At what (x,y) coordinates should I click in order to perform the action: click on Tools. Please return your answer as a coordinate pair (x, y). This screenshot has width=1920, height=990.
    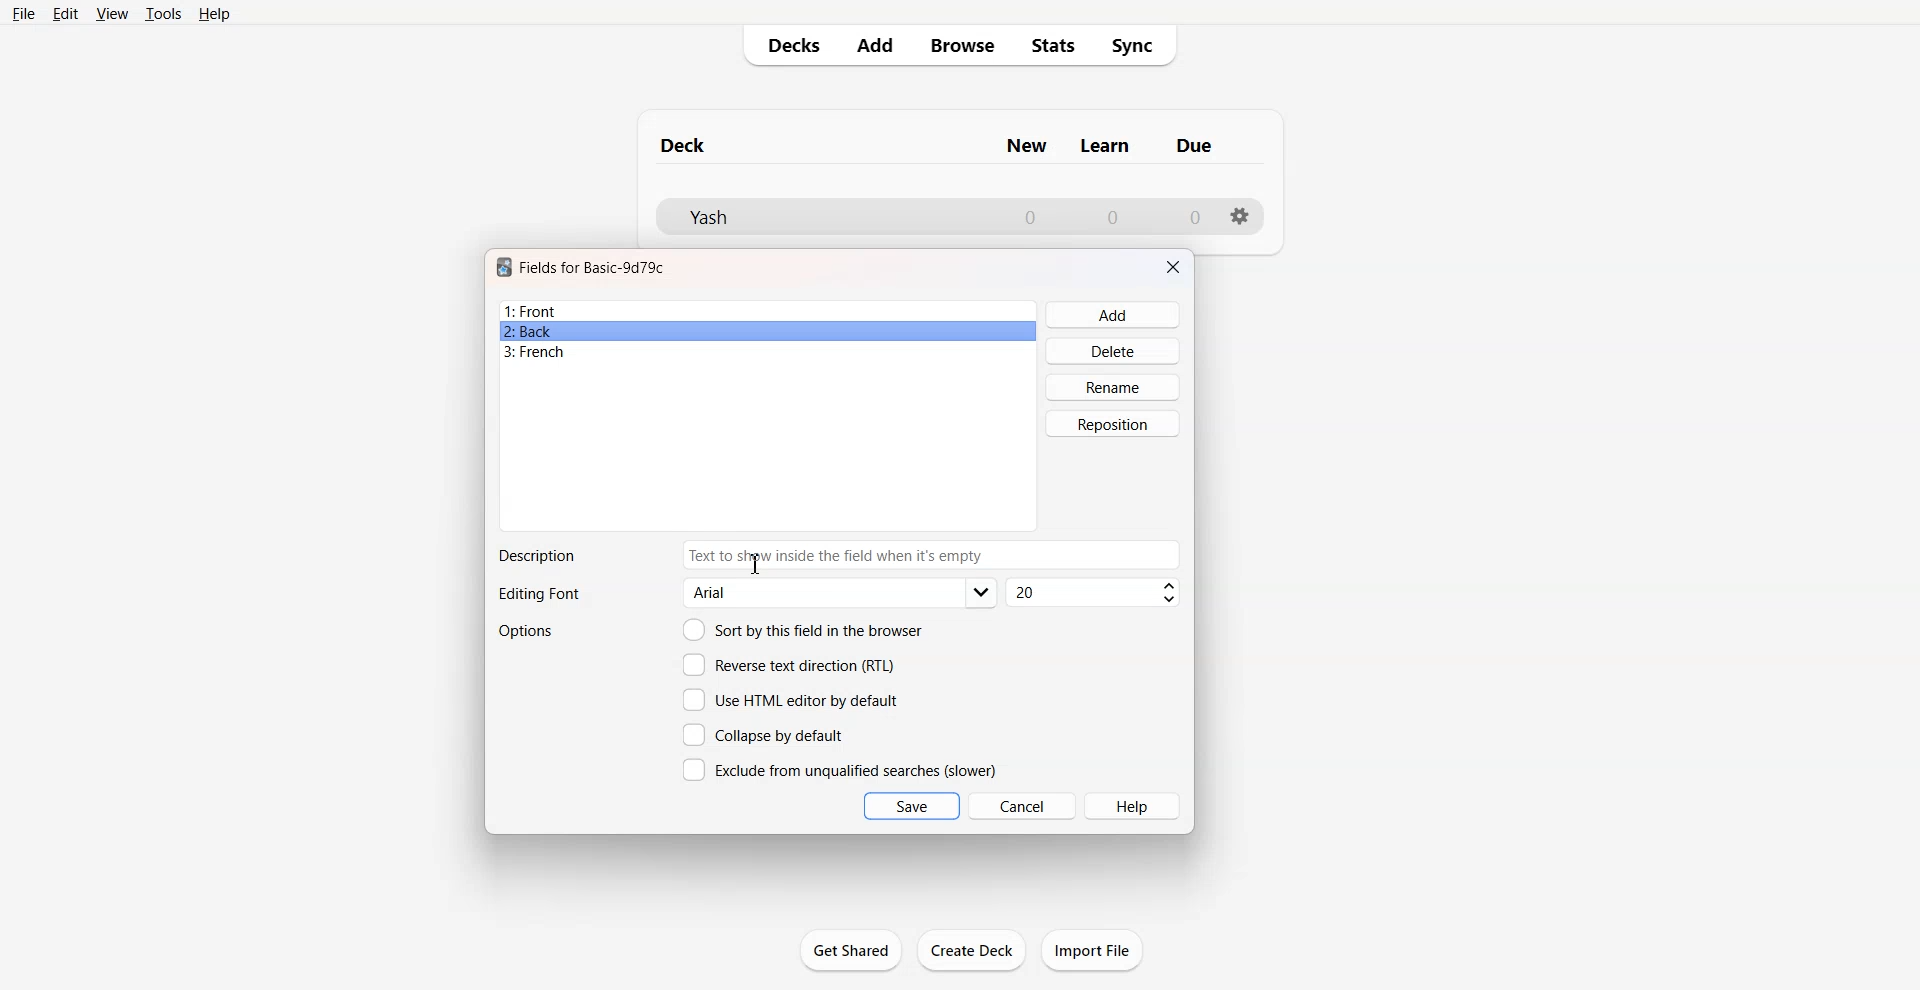
    Looking at the image, I should click on (163, 13).